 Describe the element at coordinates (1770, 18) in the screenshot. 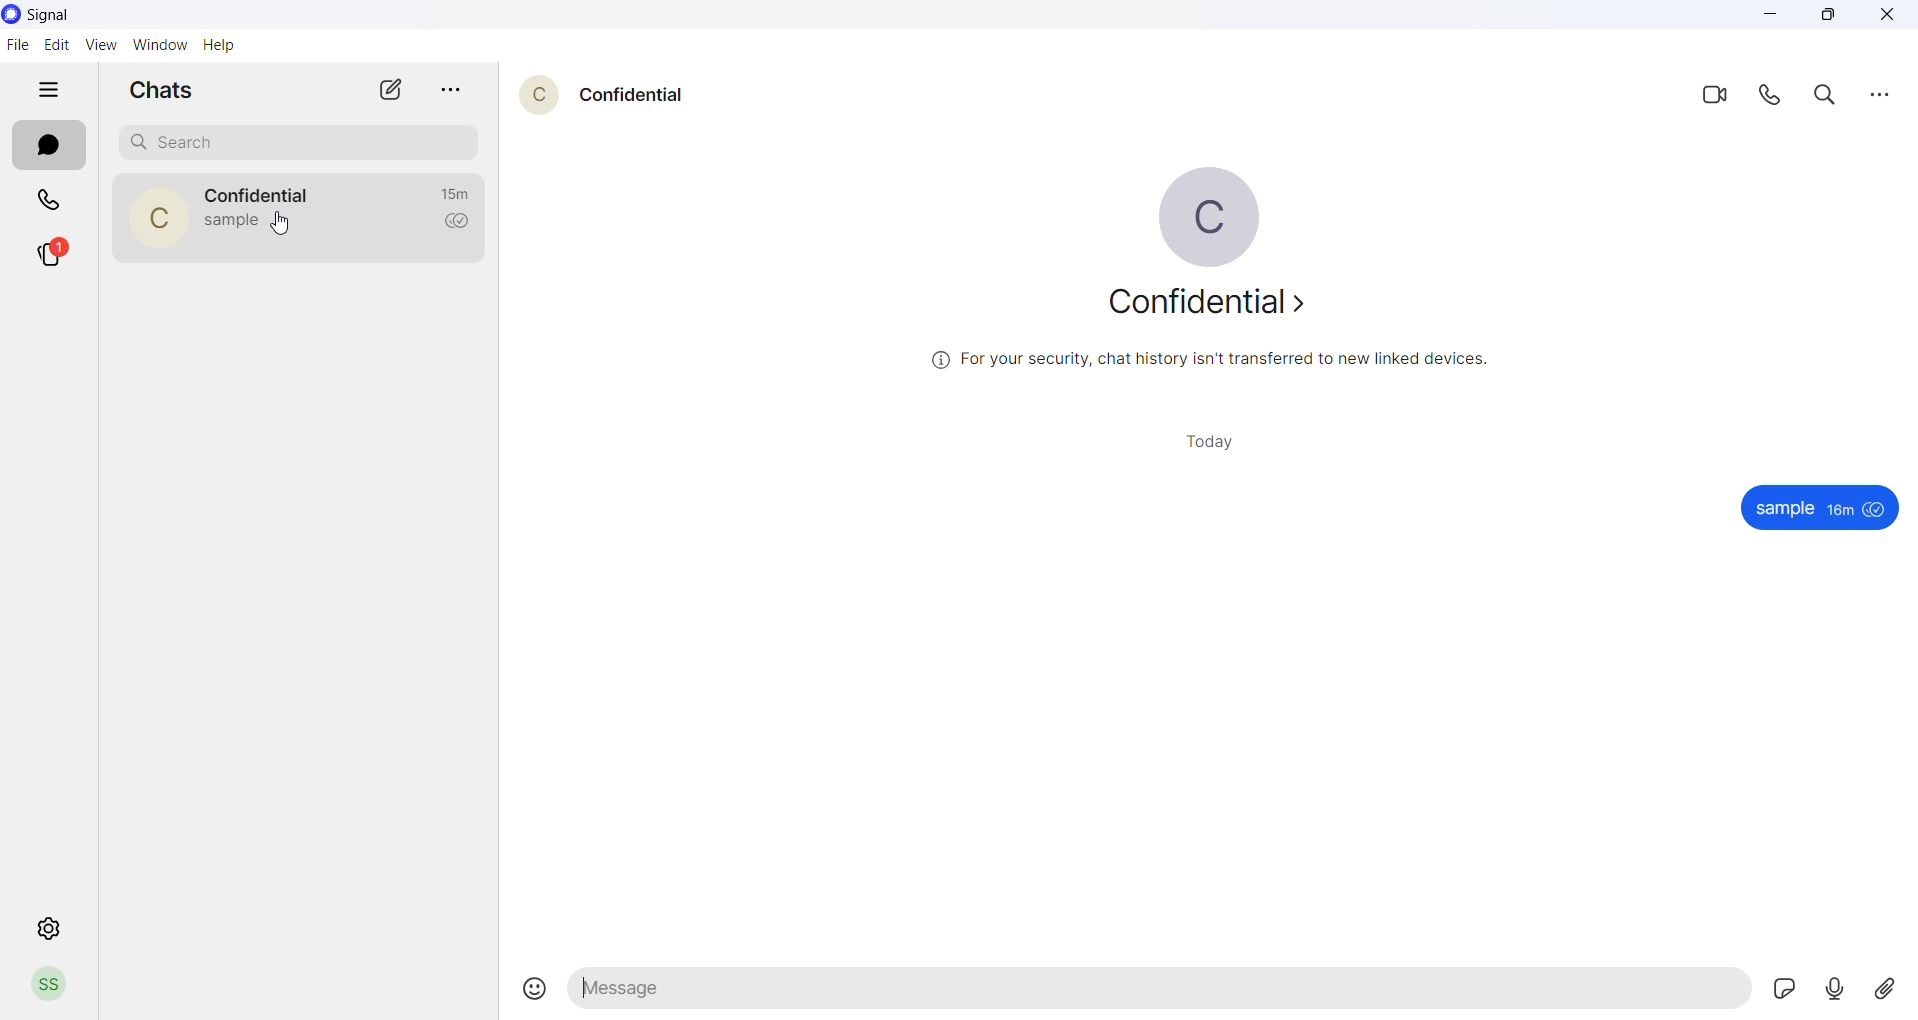

I see `minimize` at that location.